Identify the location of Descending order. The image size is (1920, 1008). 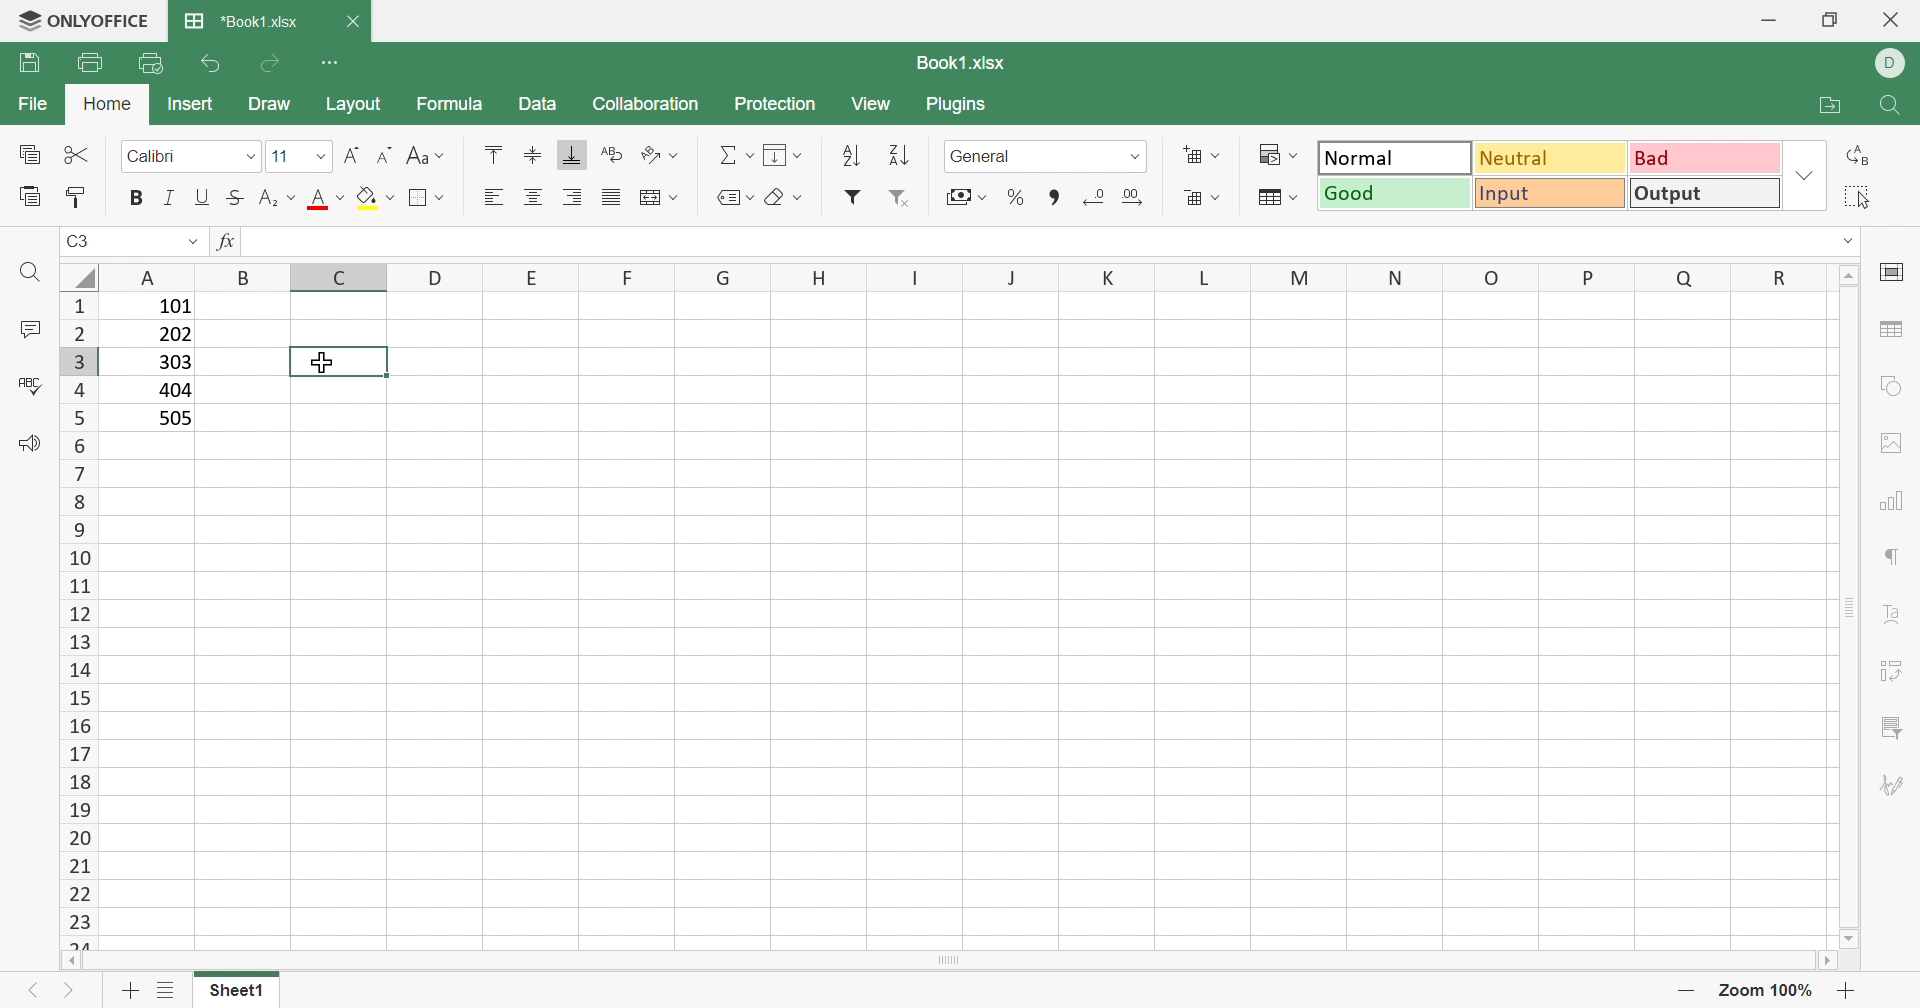
(899, 157).